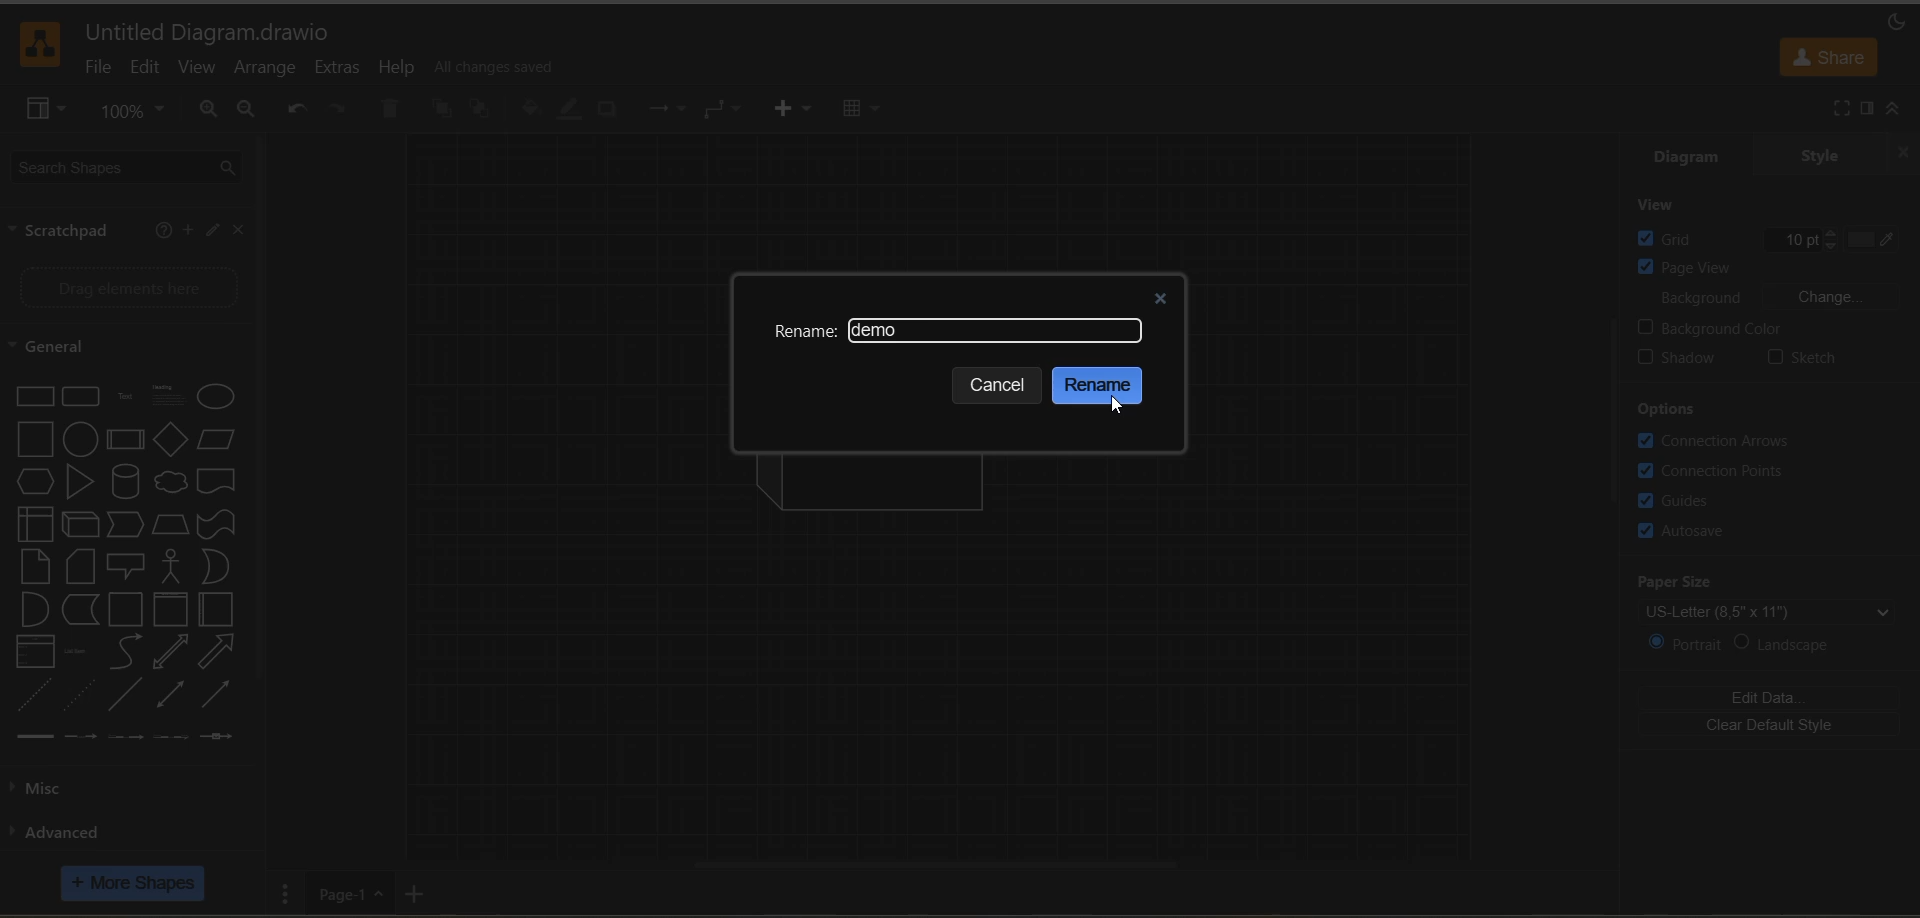 This screenshot has width=1920, height=918. What do you see at coordinates (349, 896) in the screenshot?
I see `page 1` at bounding box center [349, 896].